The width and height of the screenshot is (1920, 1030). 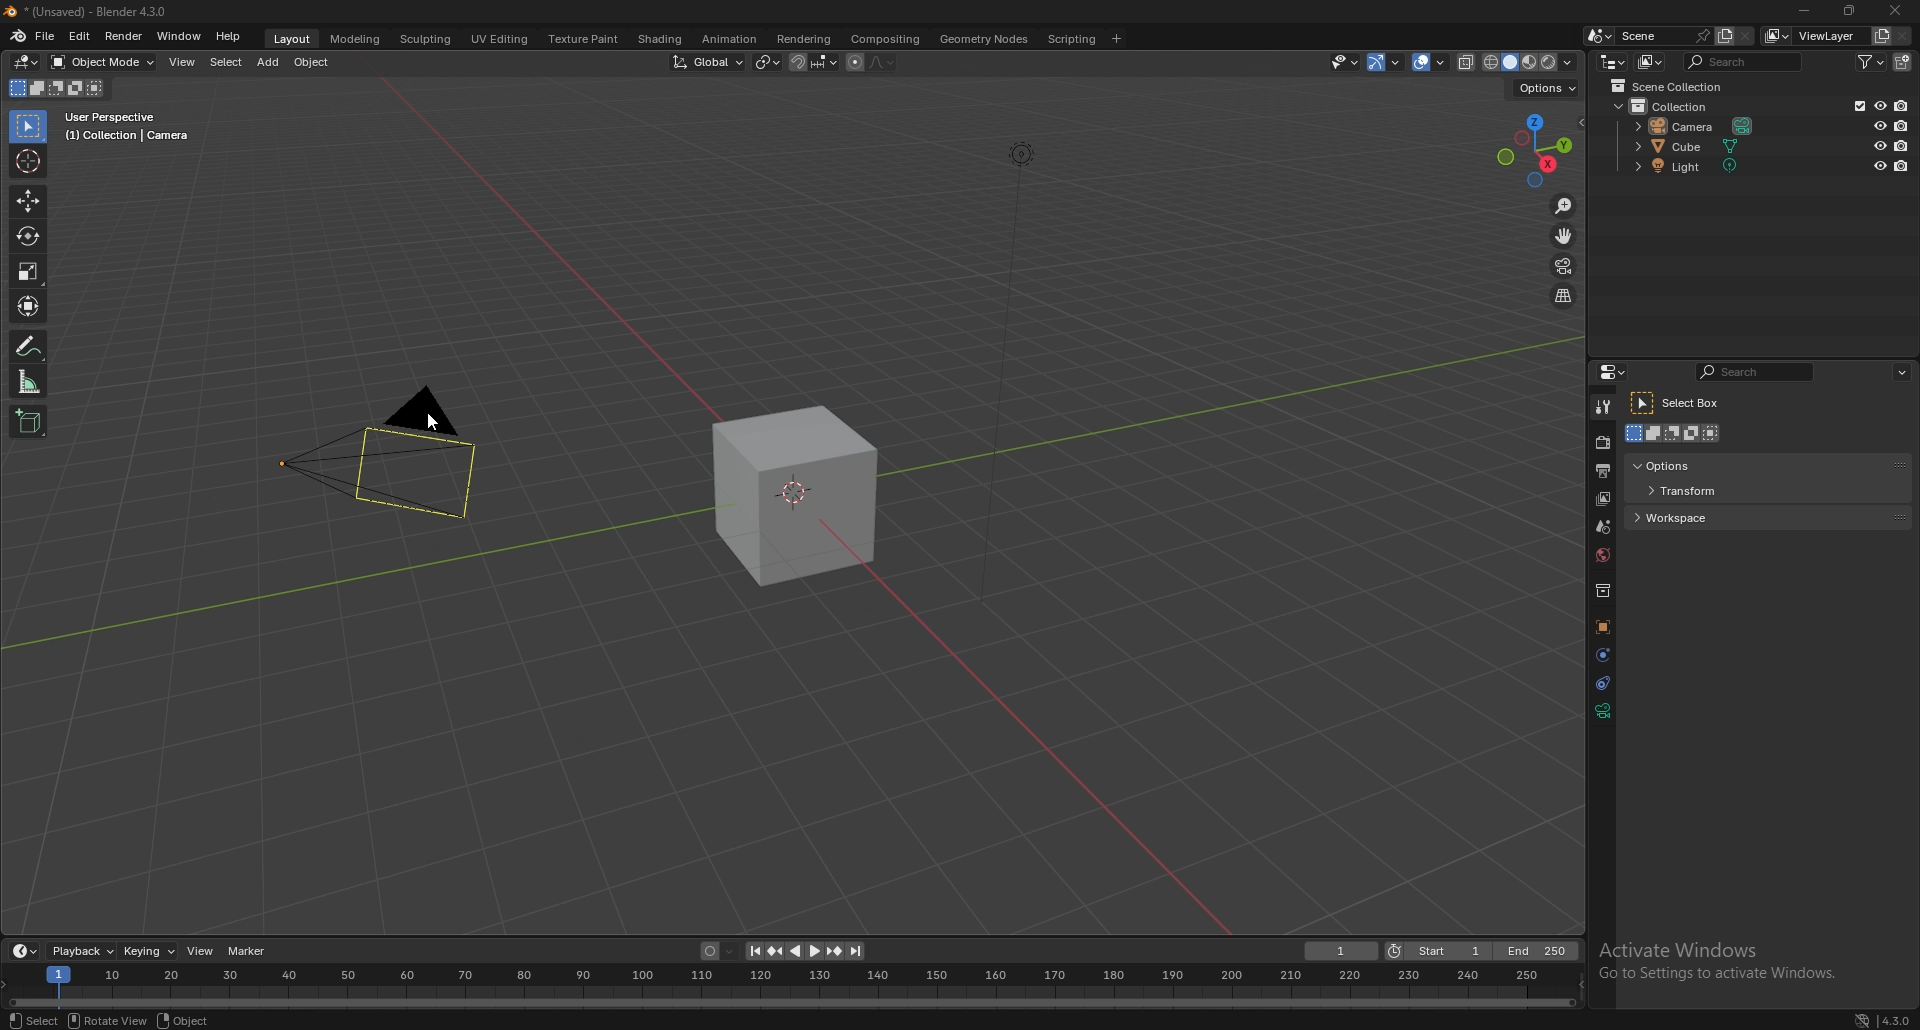 What do you see at coordinates (1612, 62) in the screenshot?
I see `editor type` at bounding box center [1612, 62].